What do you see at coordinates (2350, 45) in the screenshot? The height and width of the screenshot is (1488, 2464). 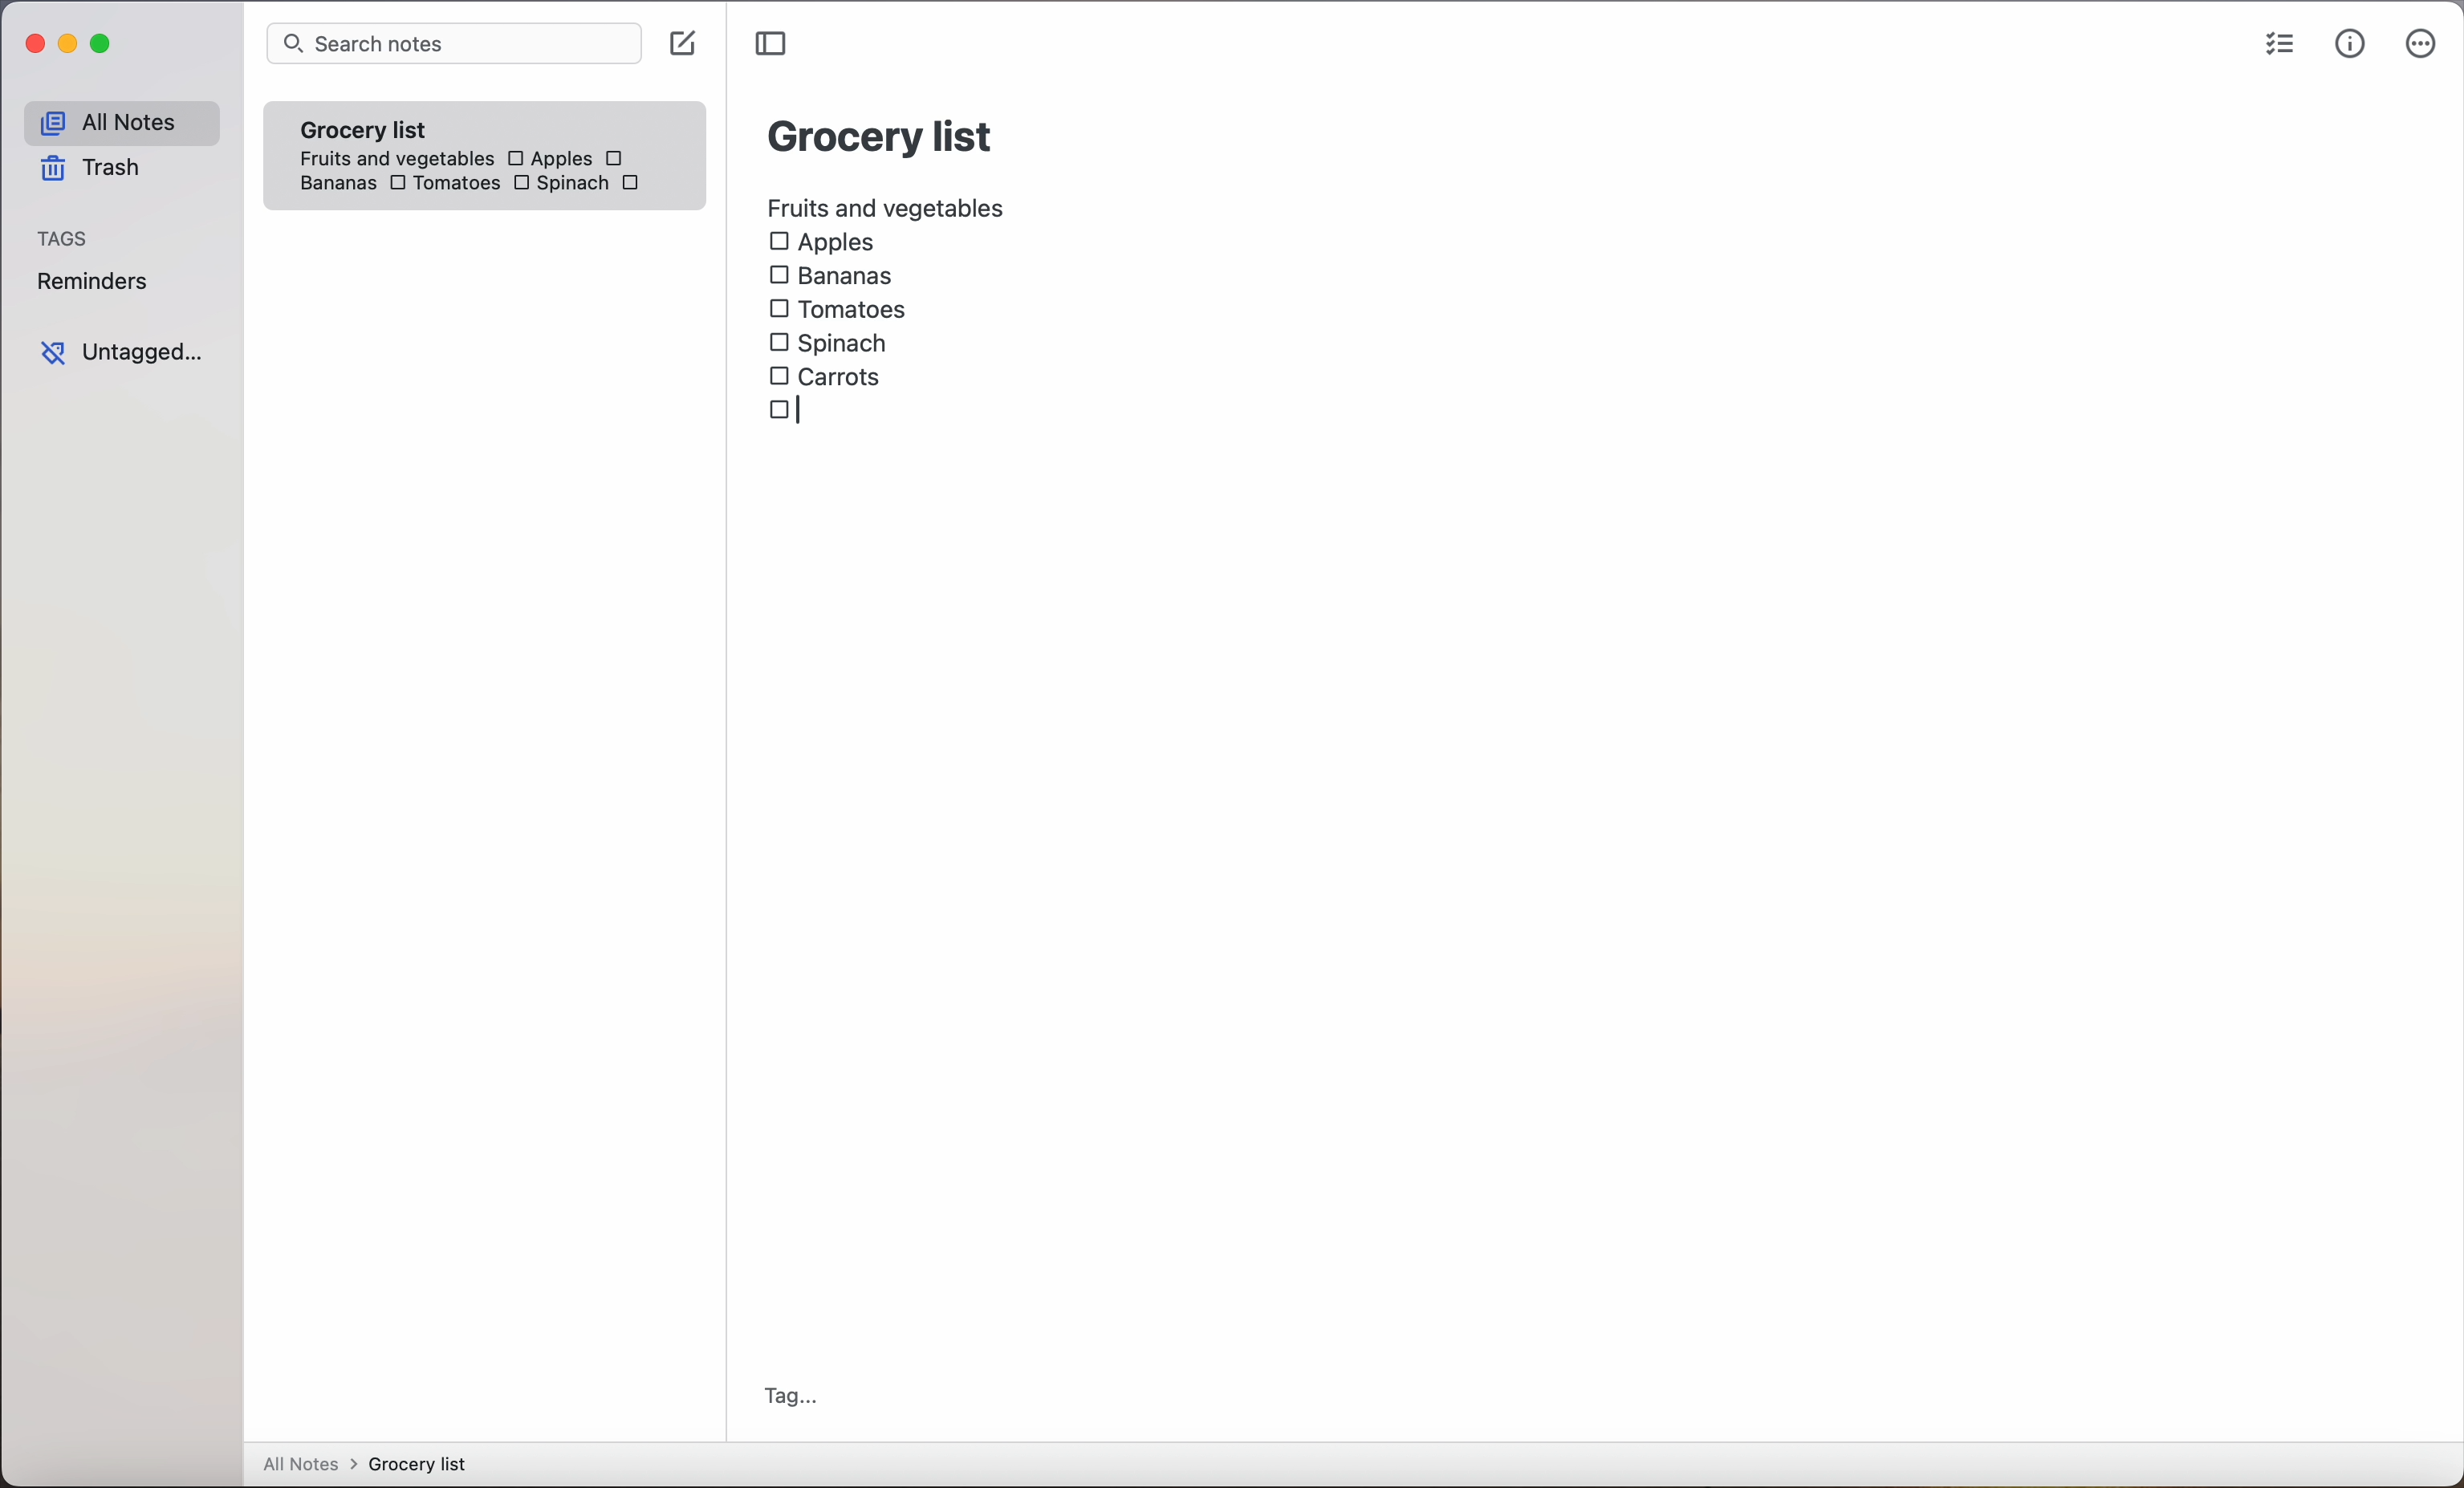 I see `metrics` at bounding box center [2350, 45].